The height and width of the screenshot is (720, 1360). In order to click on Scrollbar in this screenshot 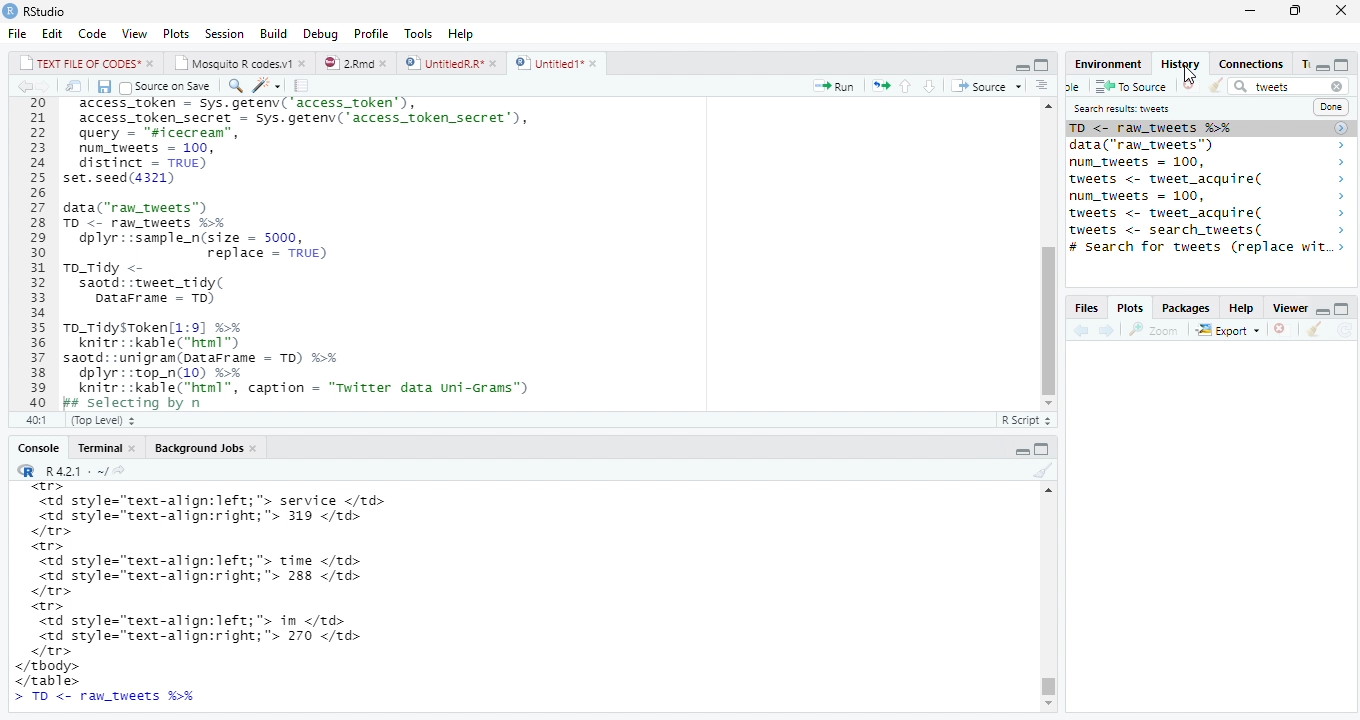, I will do `click(1050, 603)`.